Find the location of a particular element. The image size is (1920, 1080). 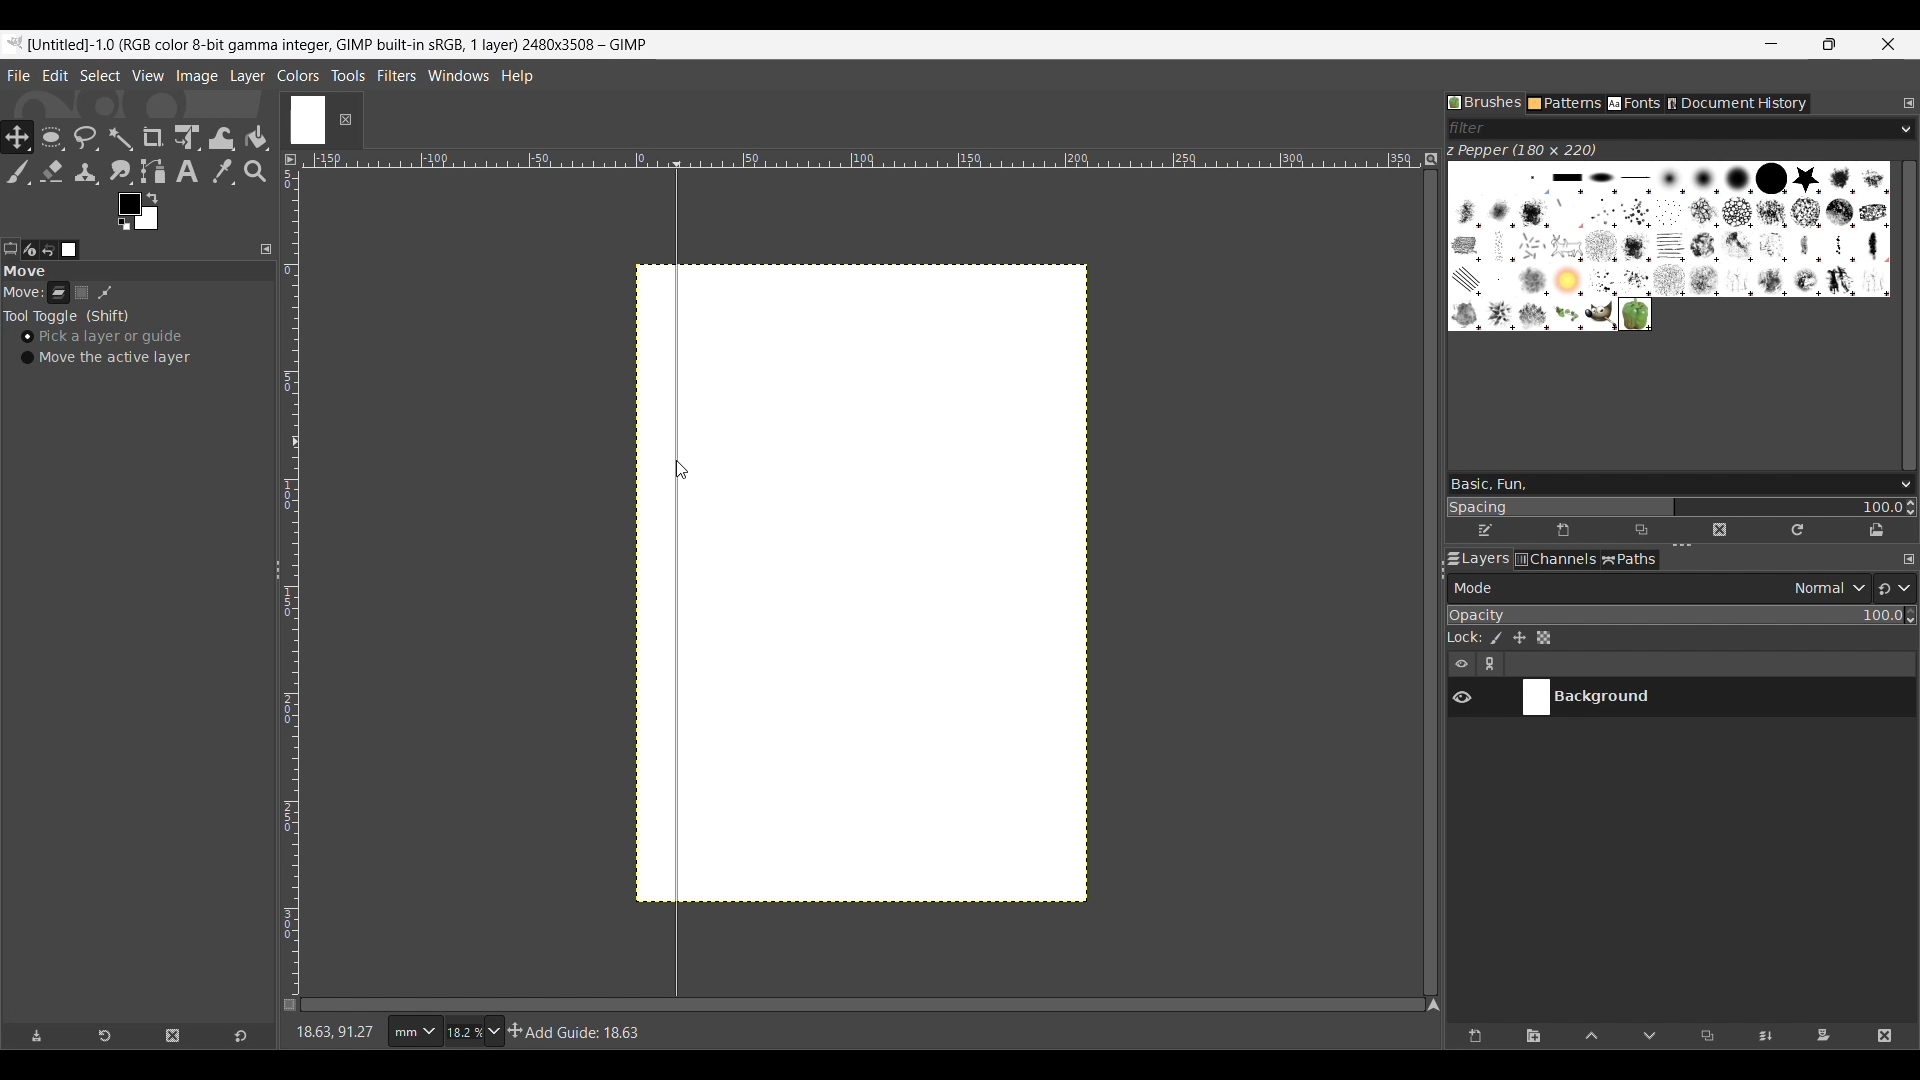

Change spacing is located at coordinates (1674, 506).